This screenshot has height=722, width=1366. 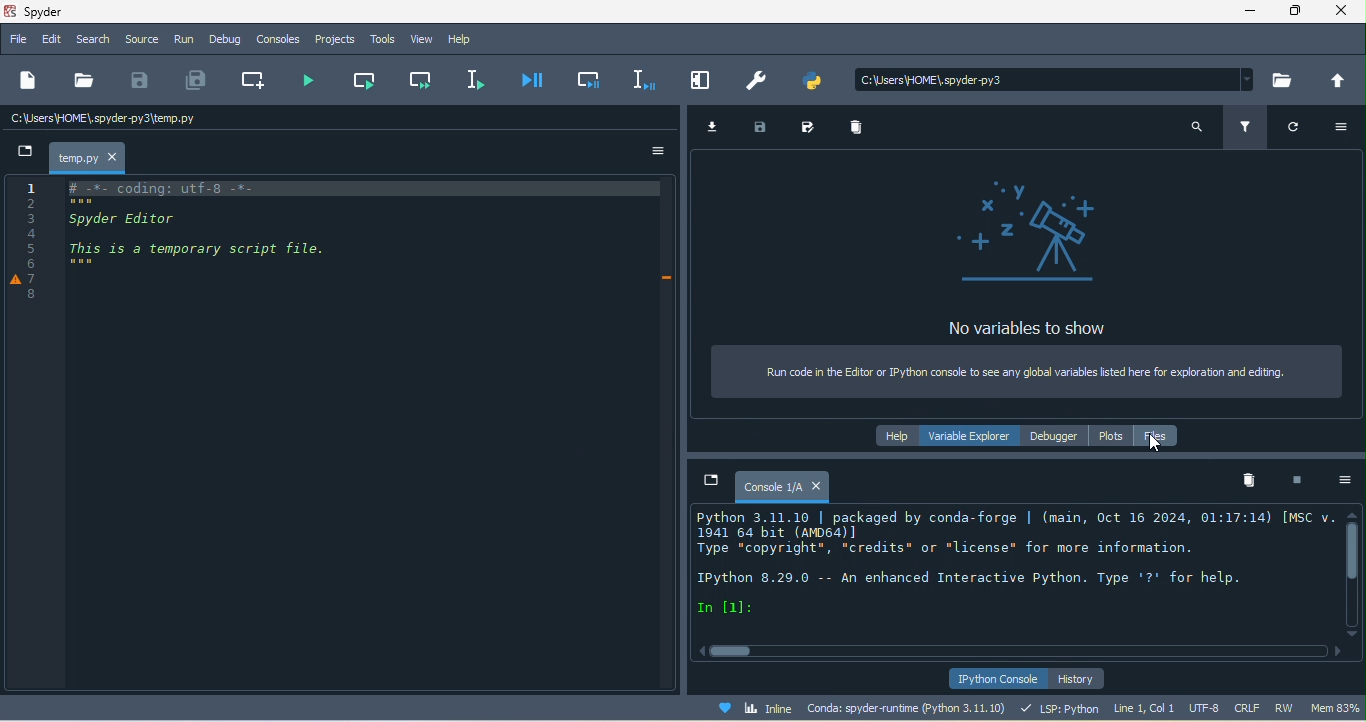 What do you see at coordinates (89, 157) in the screenshot?
I see `temp.py` at bounding box center [89, 157].